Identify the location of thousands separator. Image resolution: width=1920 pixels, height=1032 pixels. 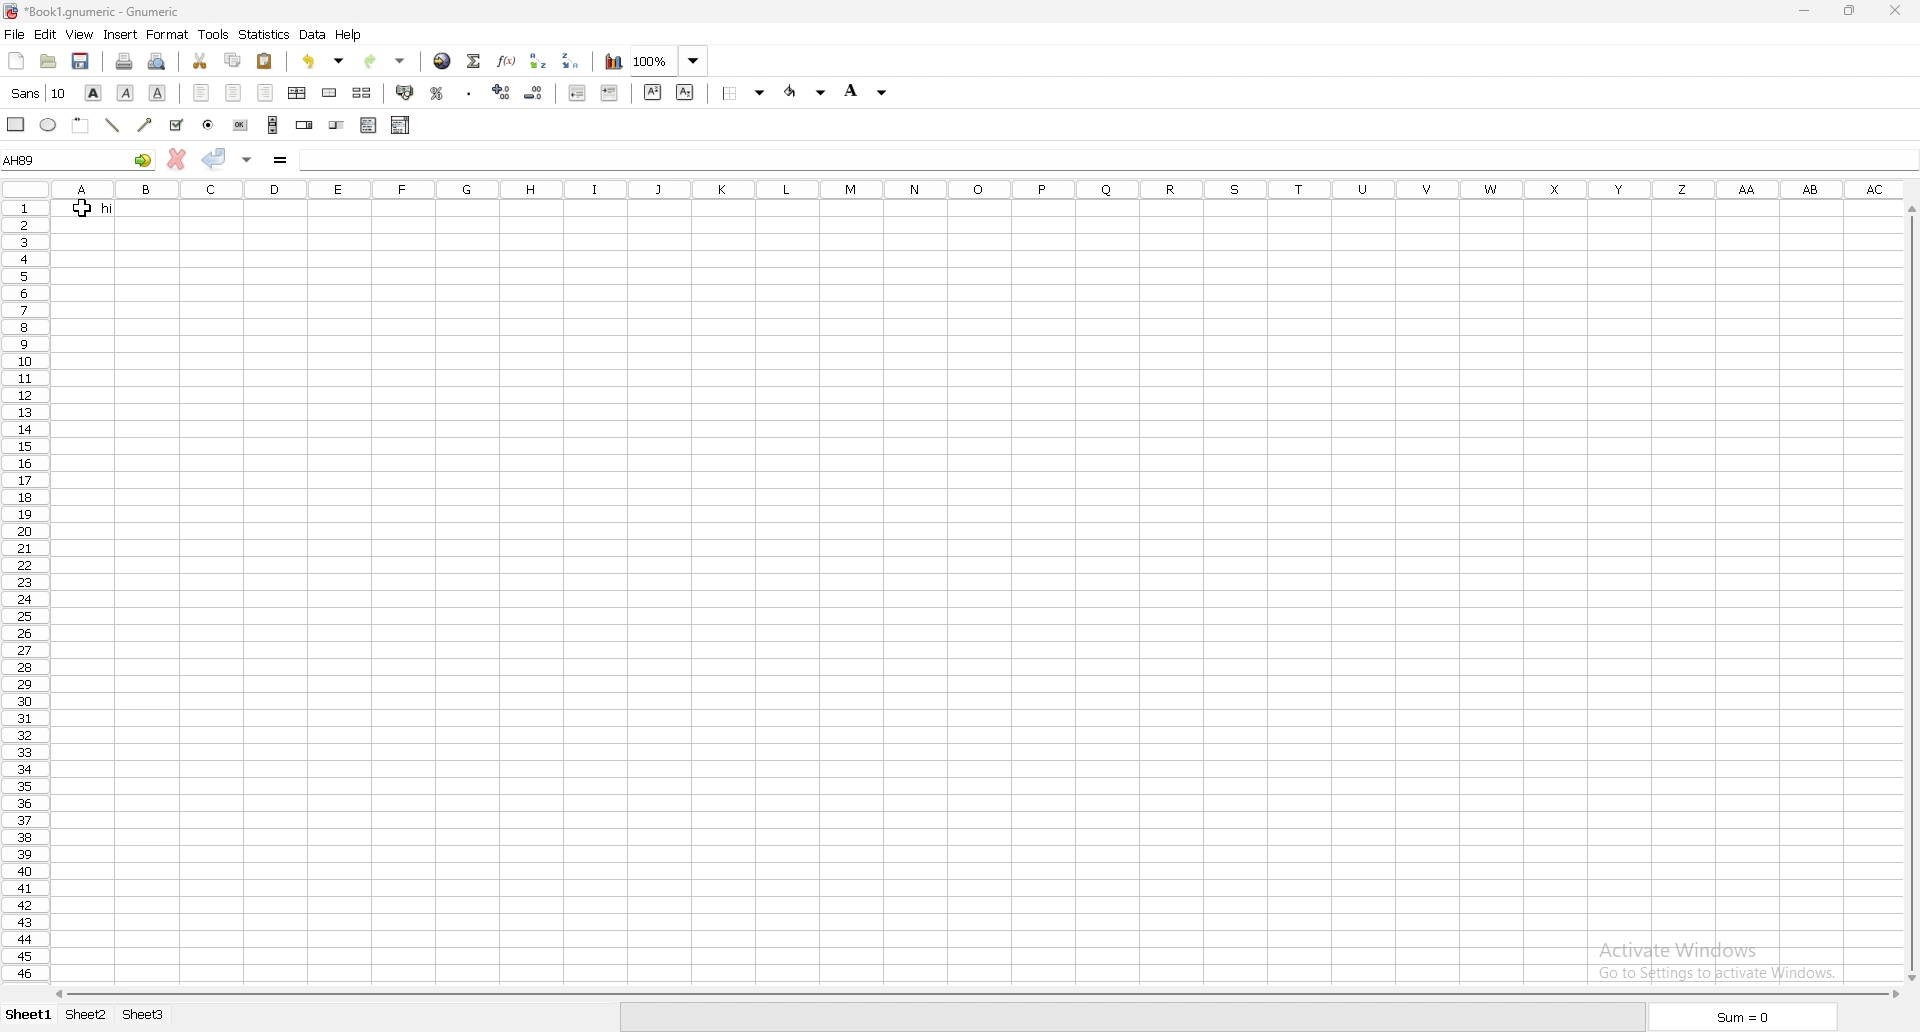
(472, 91).